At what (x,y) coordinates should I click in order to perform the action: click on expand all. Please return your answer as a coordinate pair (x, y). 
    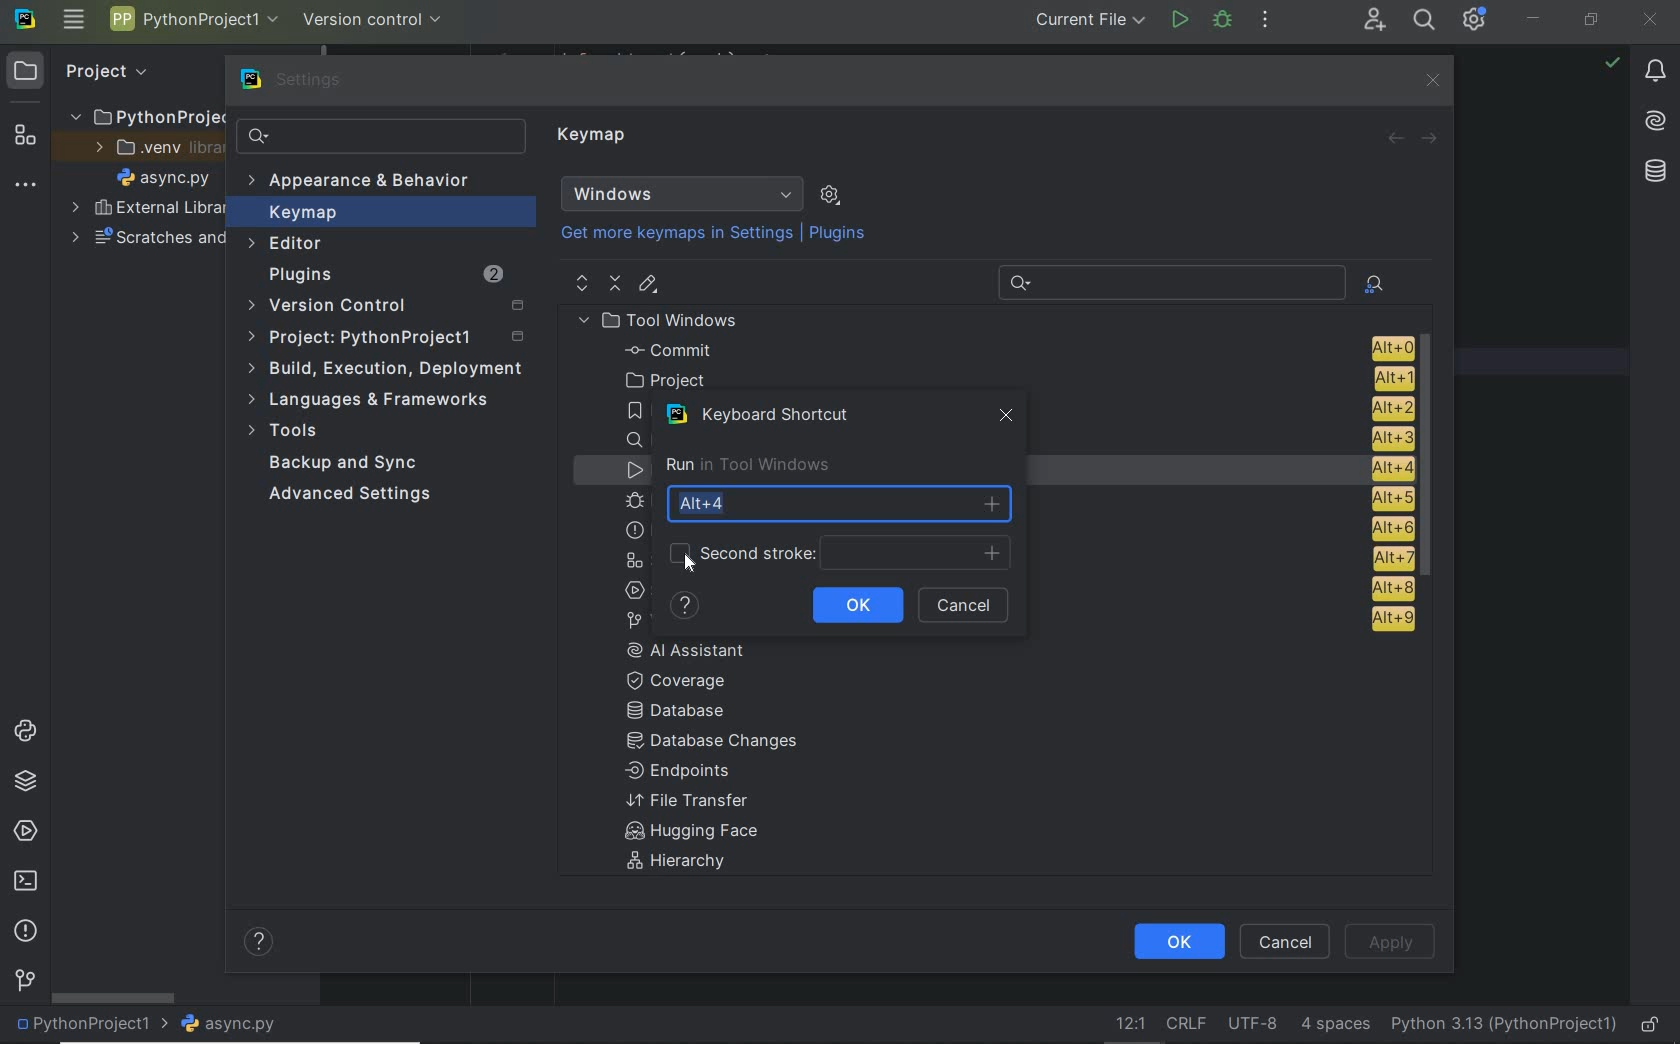
    Looking at the image, I should click on (580, 283).